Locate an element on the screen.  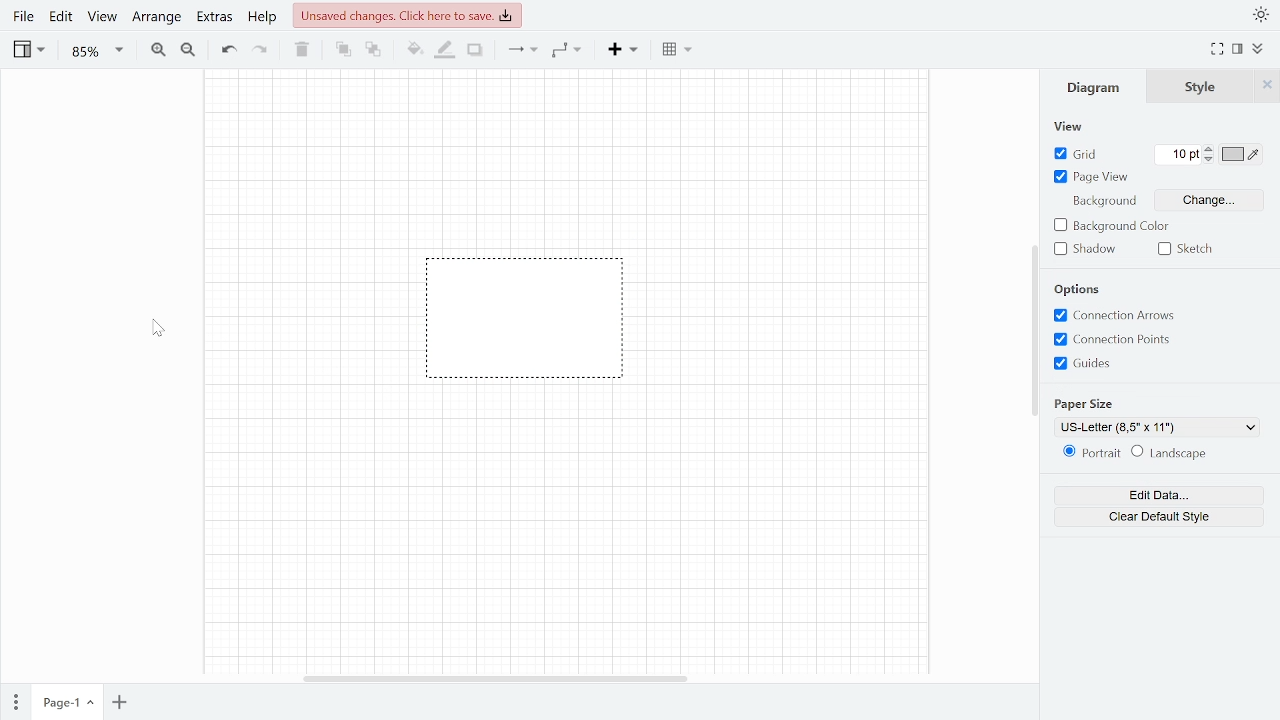
edit data is located at coordinates (1158, 494).